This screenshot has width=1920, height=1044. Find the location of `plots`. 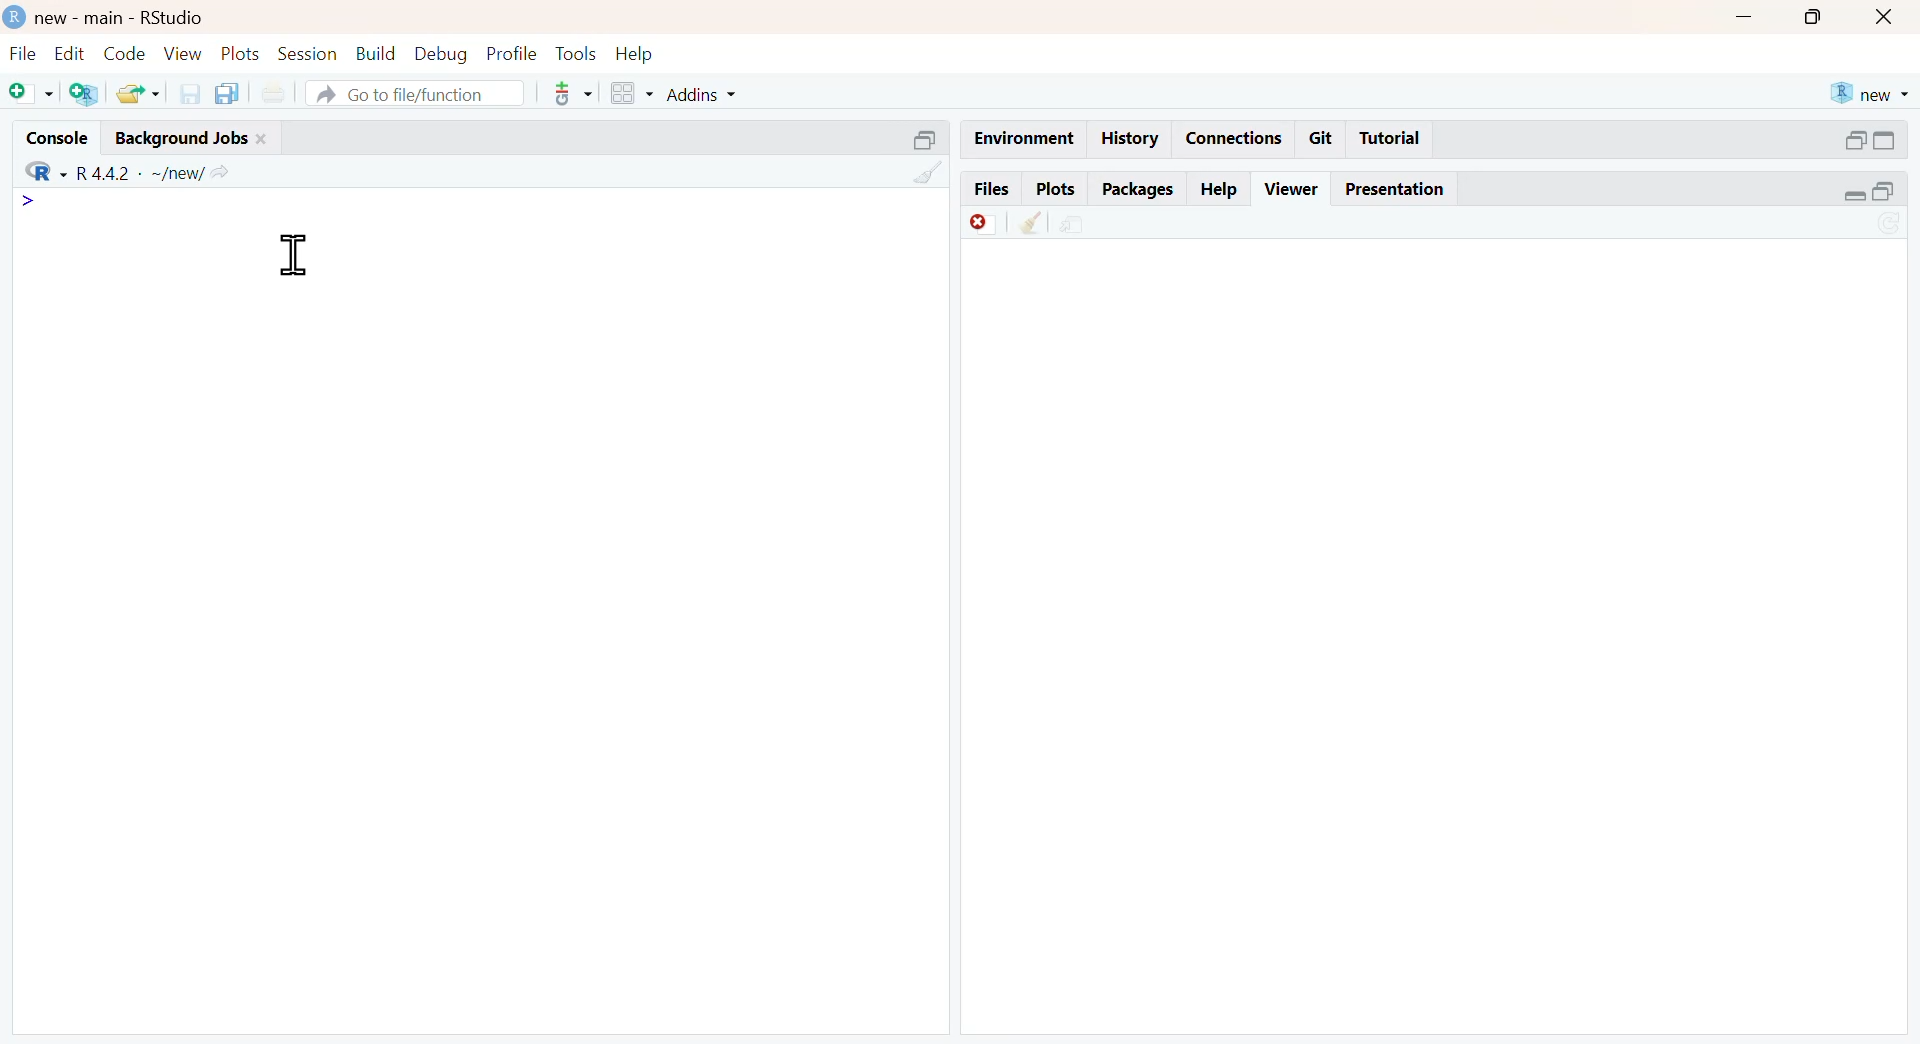

plots is located at coordinates (242, 53).